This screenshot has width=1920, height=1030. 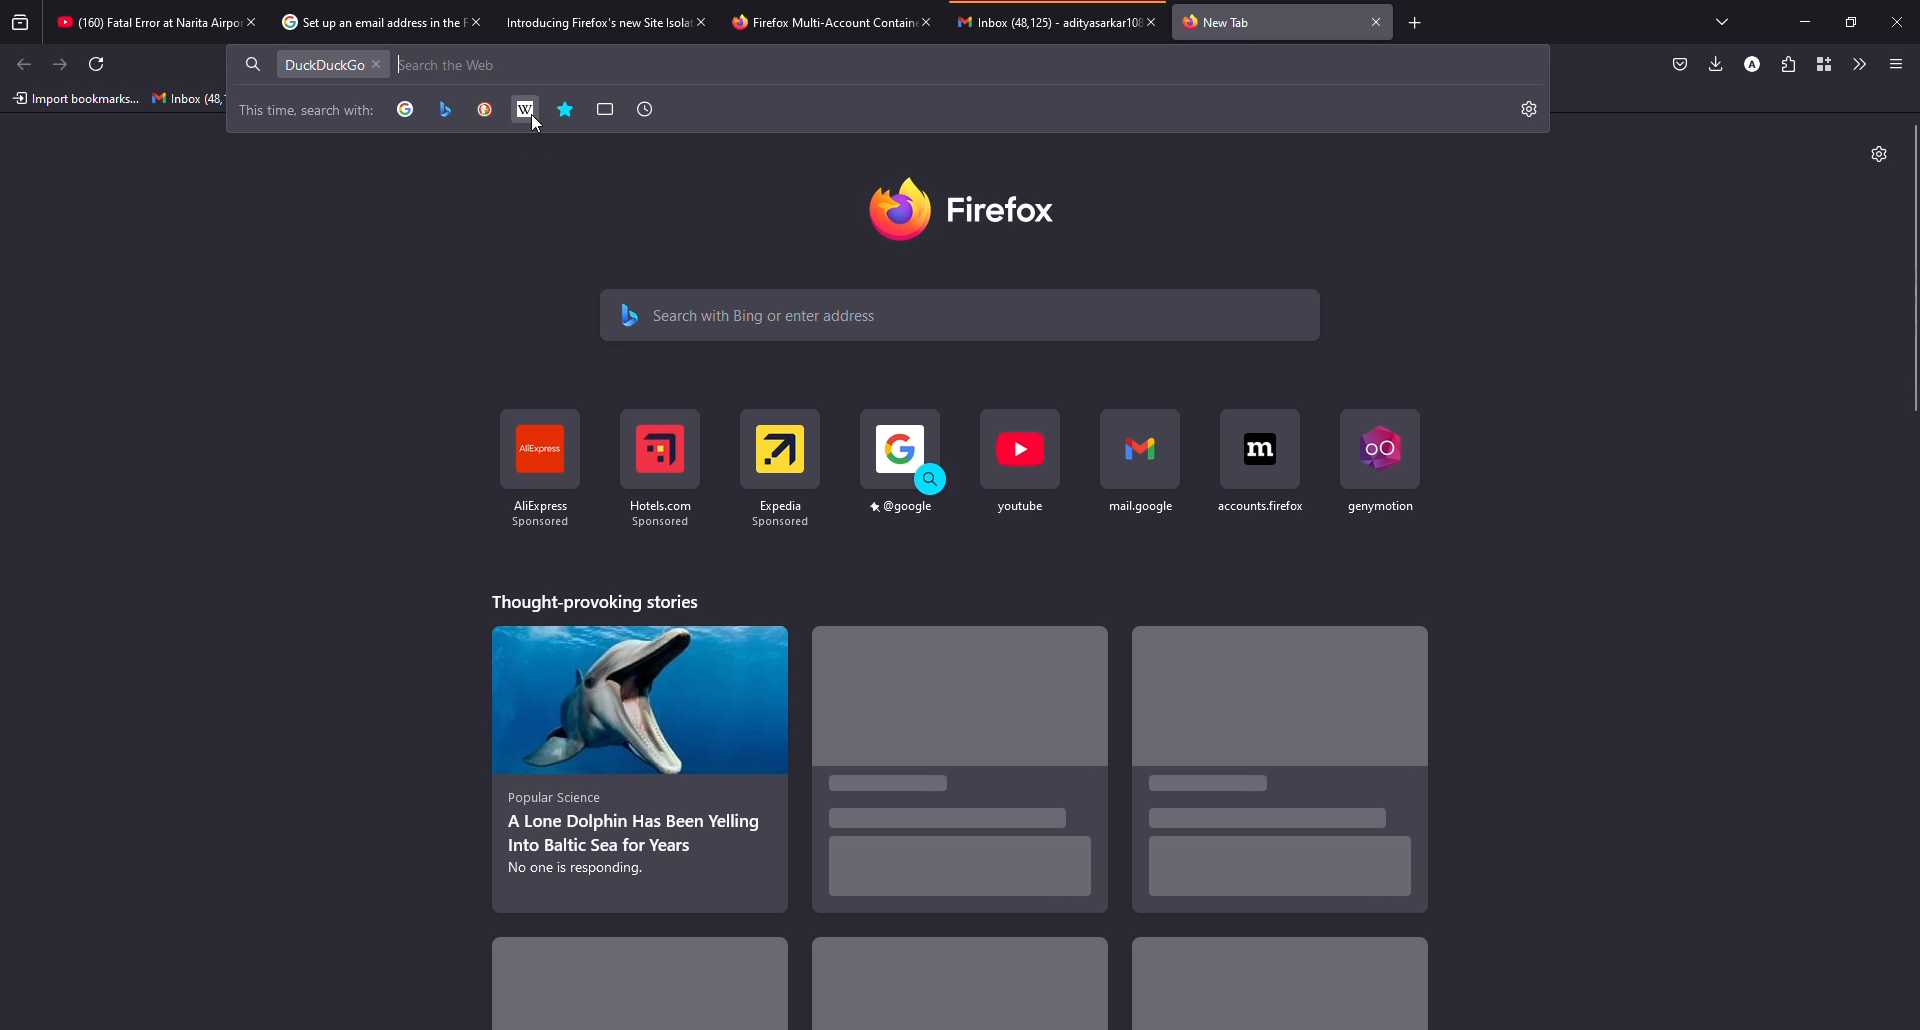 What do you see at coordinates (1152, 21) in the screenshot?
I see `close` at bounding box center [1152, 21].